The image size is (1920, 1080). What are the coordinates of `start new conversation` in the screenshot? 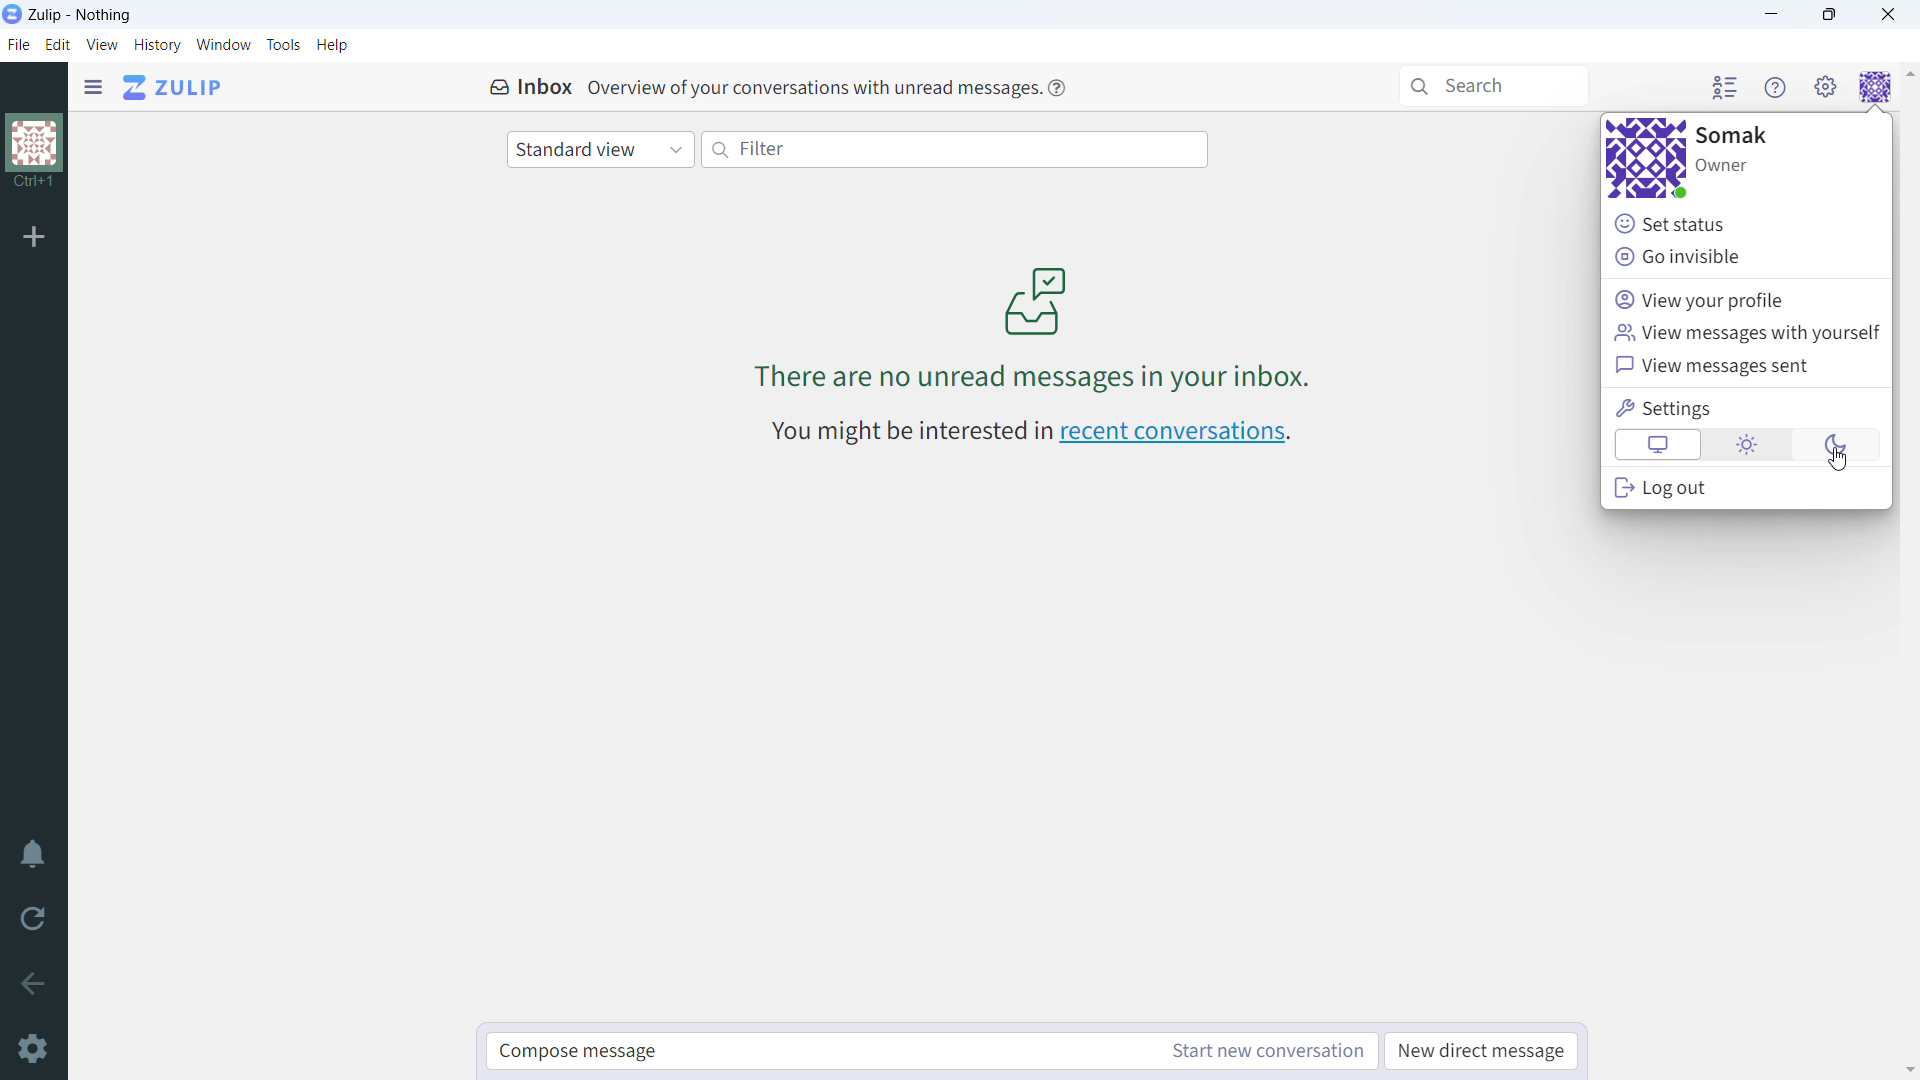 It's located at (1263, 1051).